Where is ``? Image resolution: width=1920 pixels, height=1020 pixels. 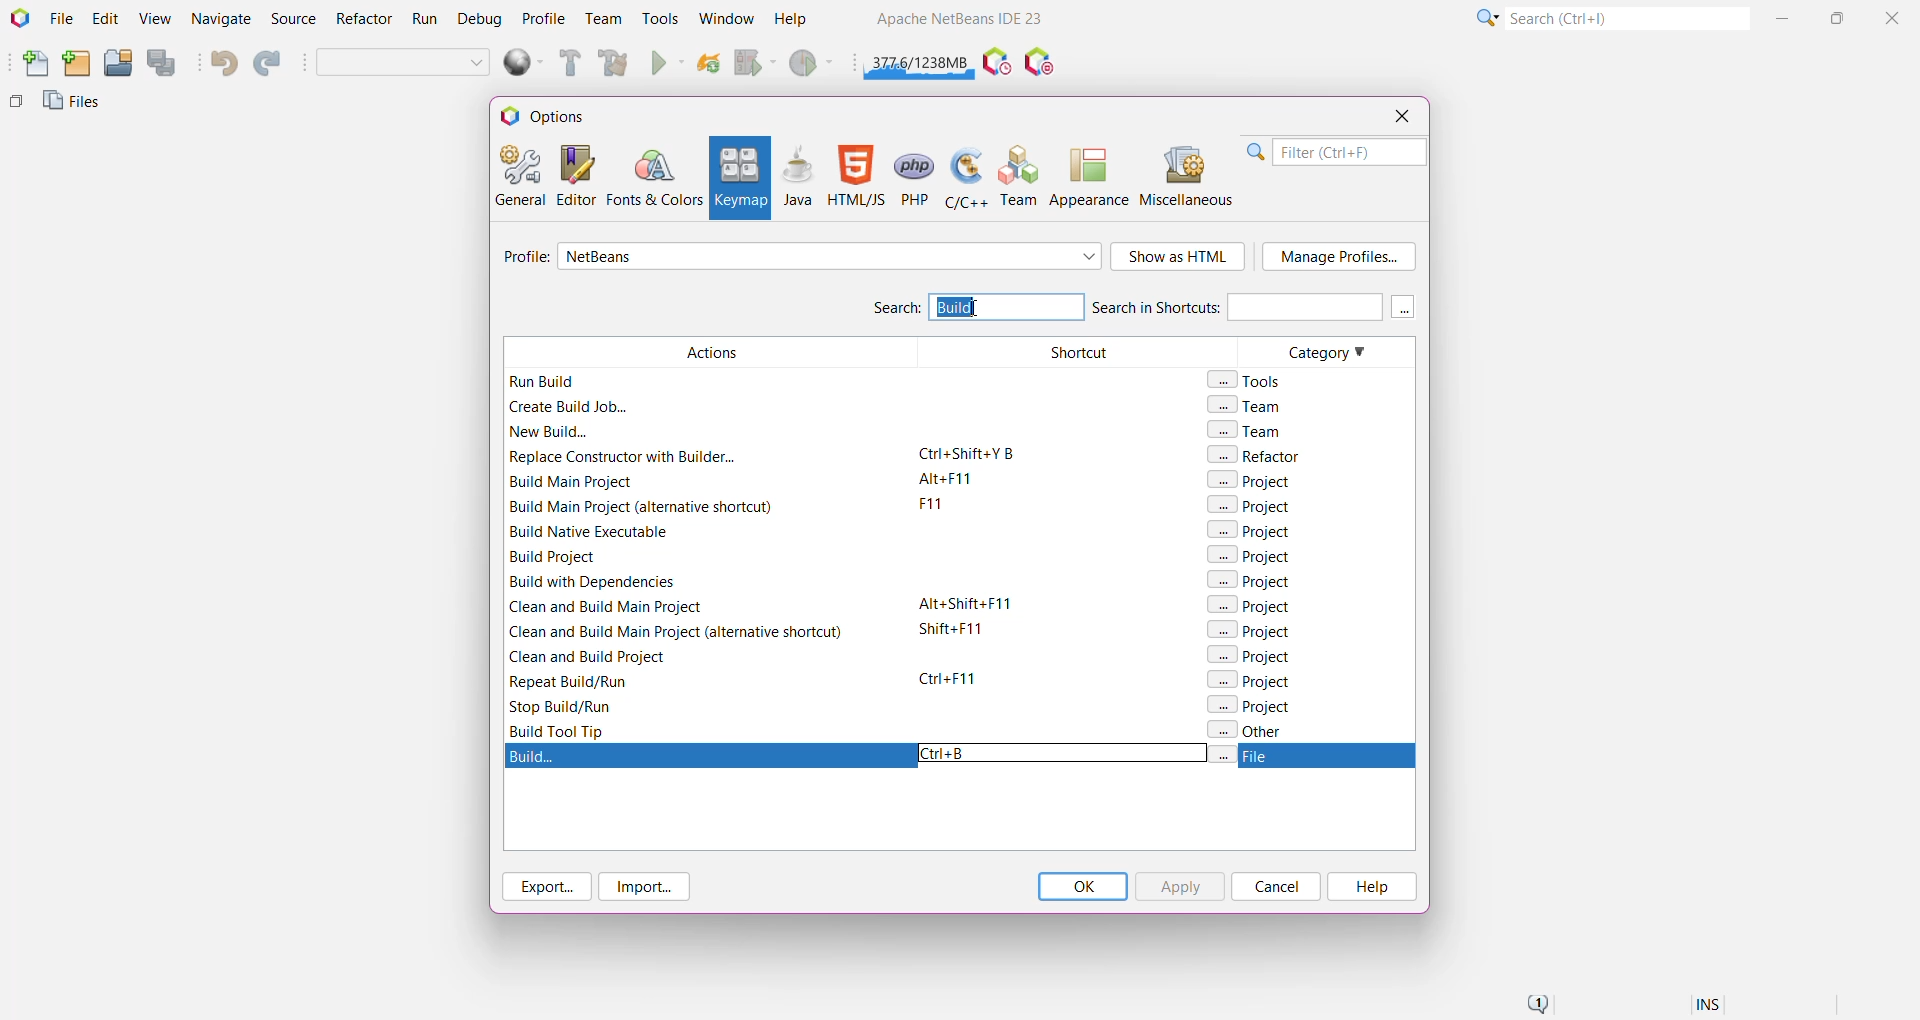
 is located at coordinates (523, 63).